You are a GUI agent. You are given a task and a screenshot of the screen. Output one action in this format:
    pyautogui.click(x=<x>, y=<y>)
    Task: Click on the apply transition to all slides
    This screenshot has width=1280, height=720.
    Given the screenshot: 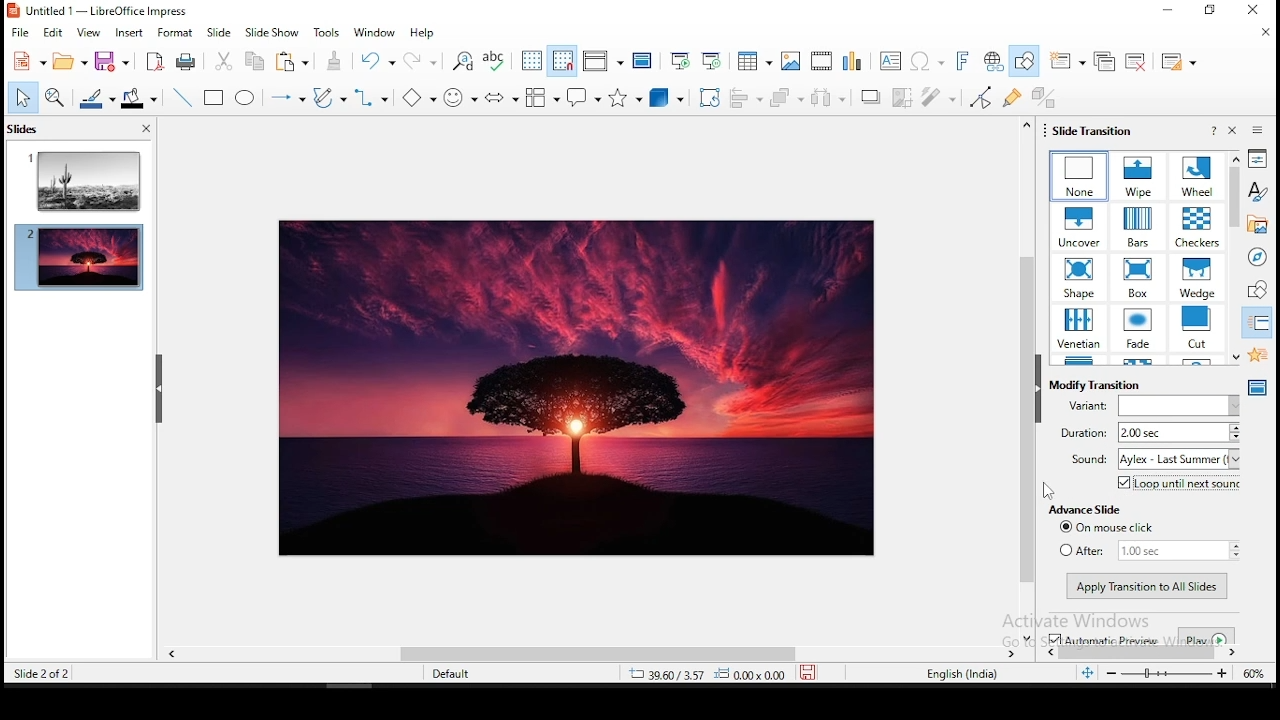 What is the action you would take?
    pyautogui.click(x=1146, y=585)
    